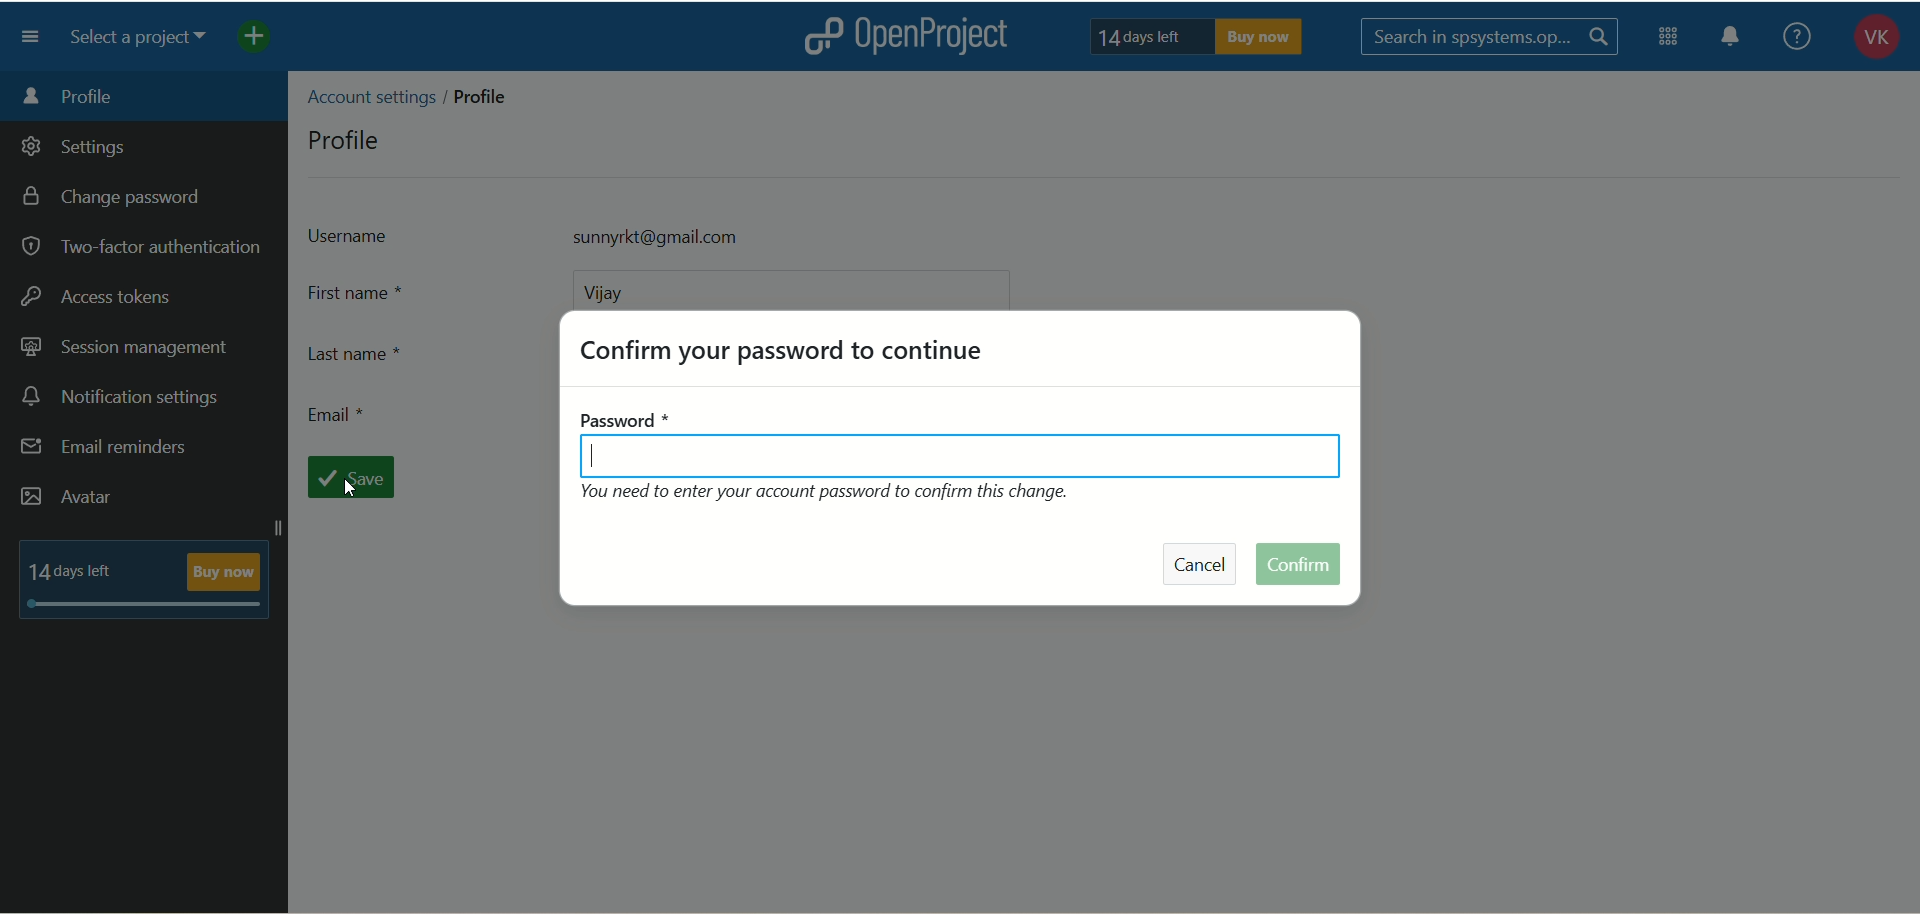  What do you see at coordinates (123, 398) in the screenshot?
I see `notification settings` at bounding box center [123, 398].